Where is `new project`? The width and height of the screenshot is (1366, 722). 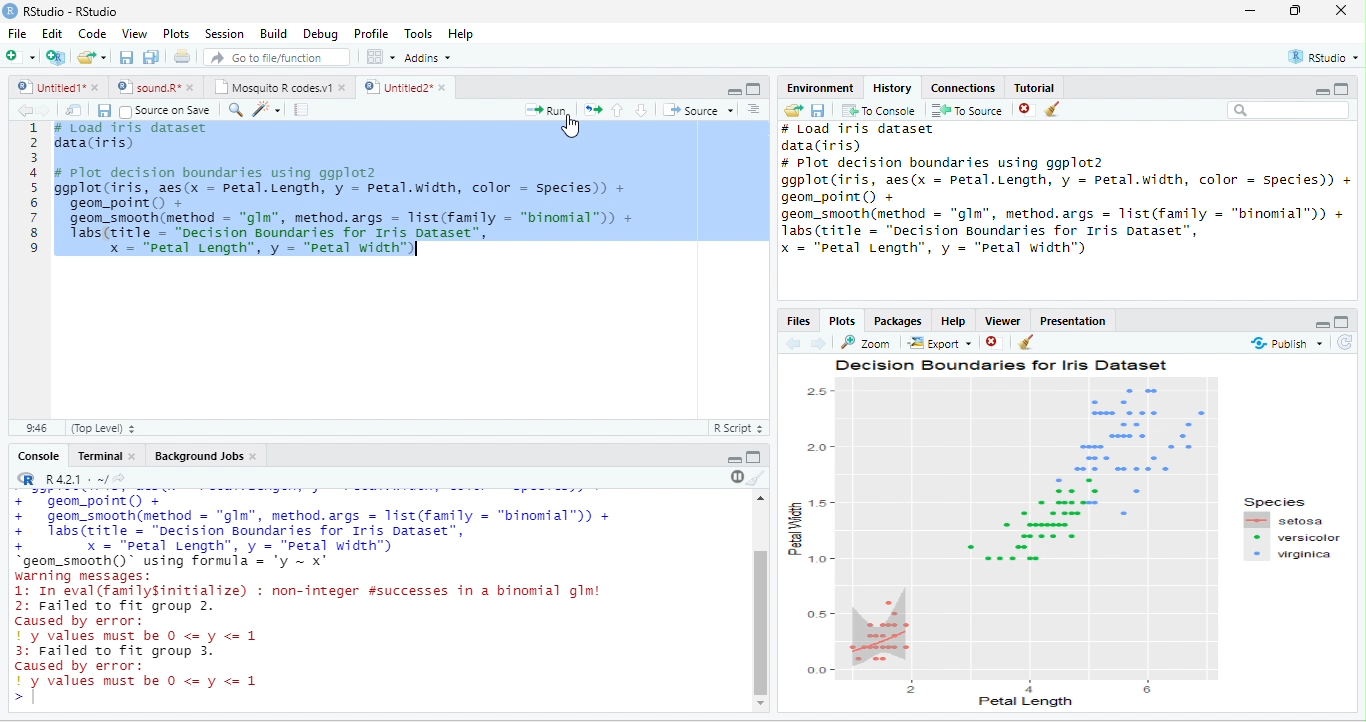 new project is located at coordinates (56, 58).